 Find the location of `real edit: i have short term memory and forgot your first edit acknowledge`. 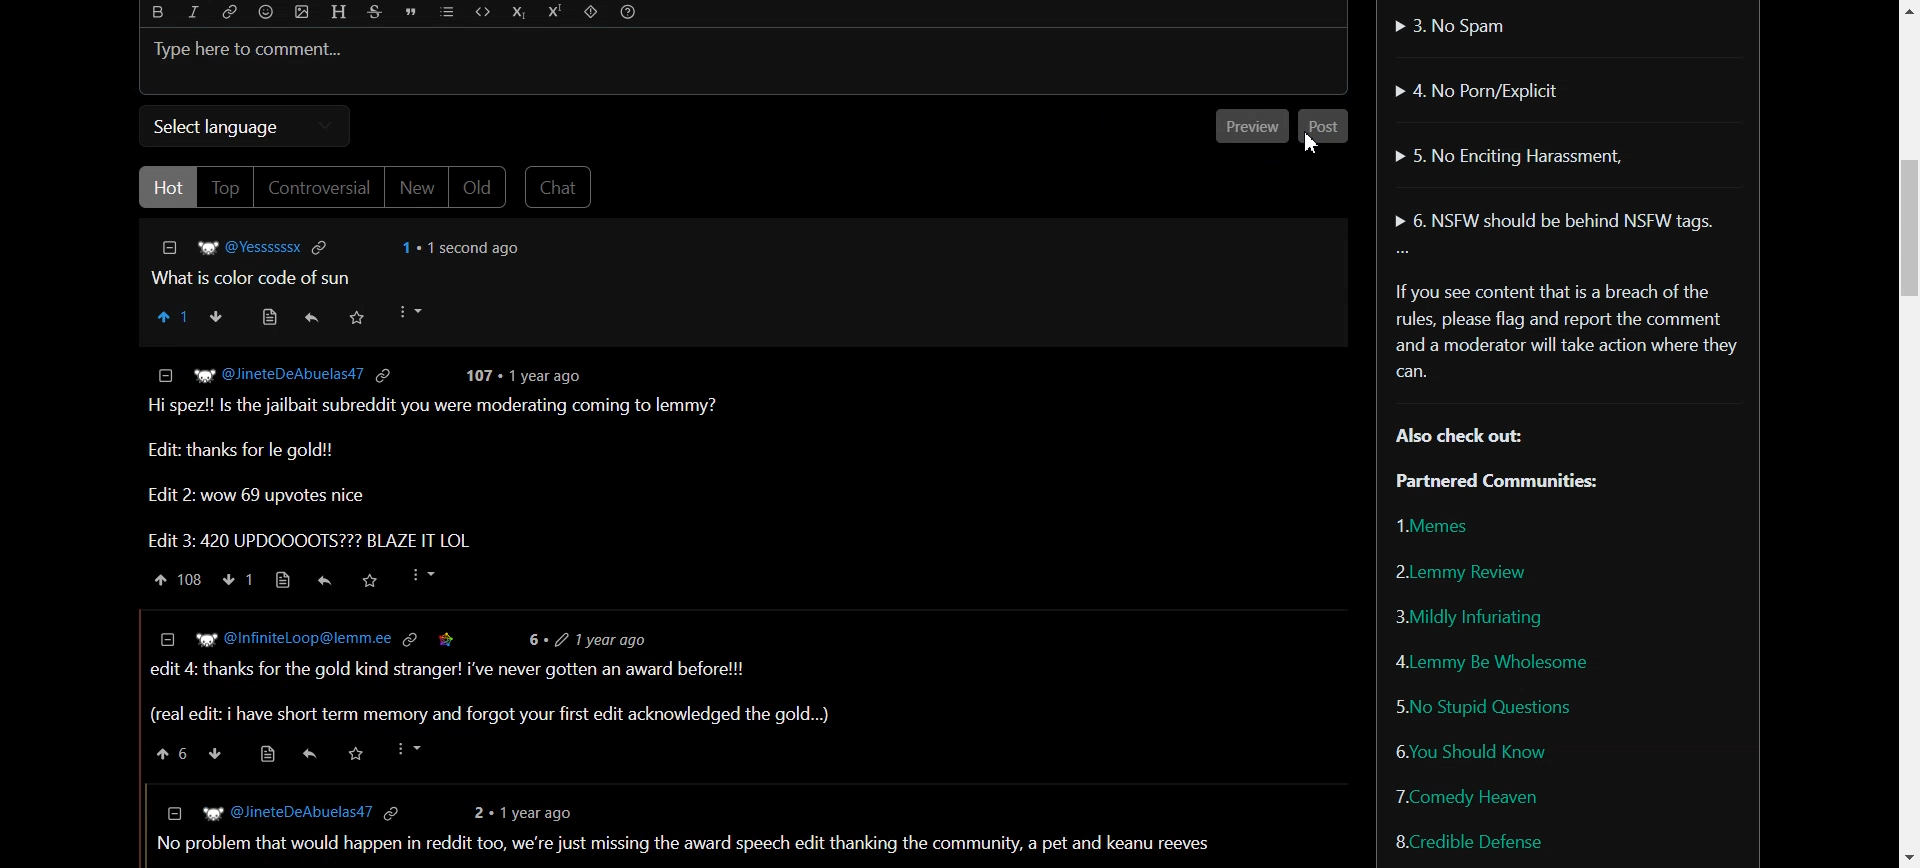

real edit: i have short term memory and forgot your first edit acknowledge is located at coordinates (492, 717).